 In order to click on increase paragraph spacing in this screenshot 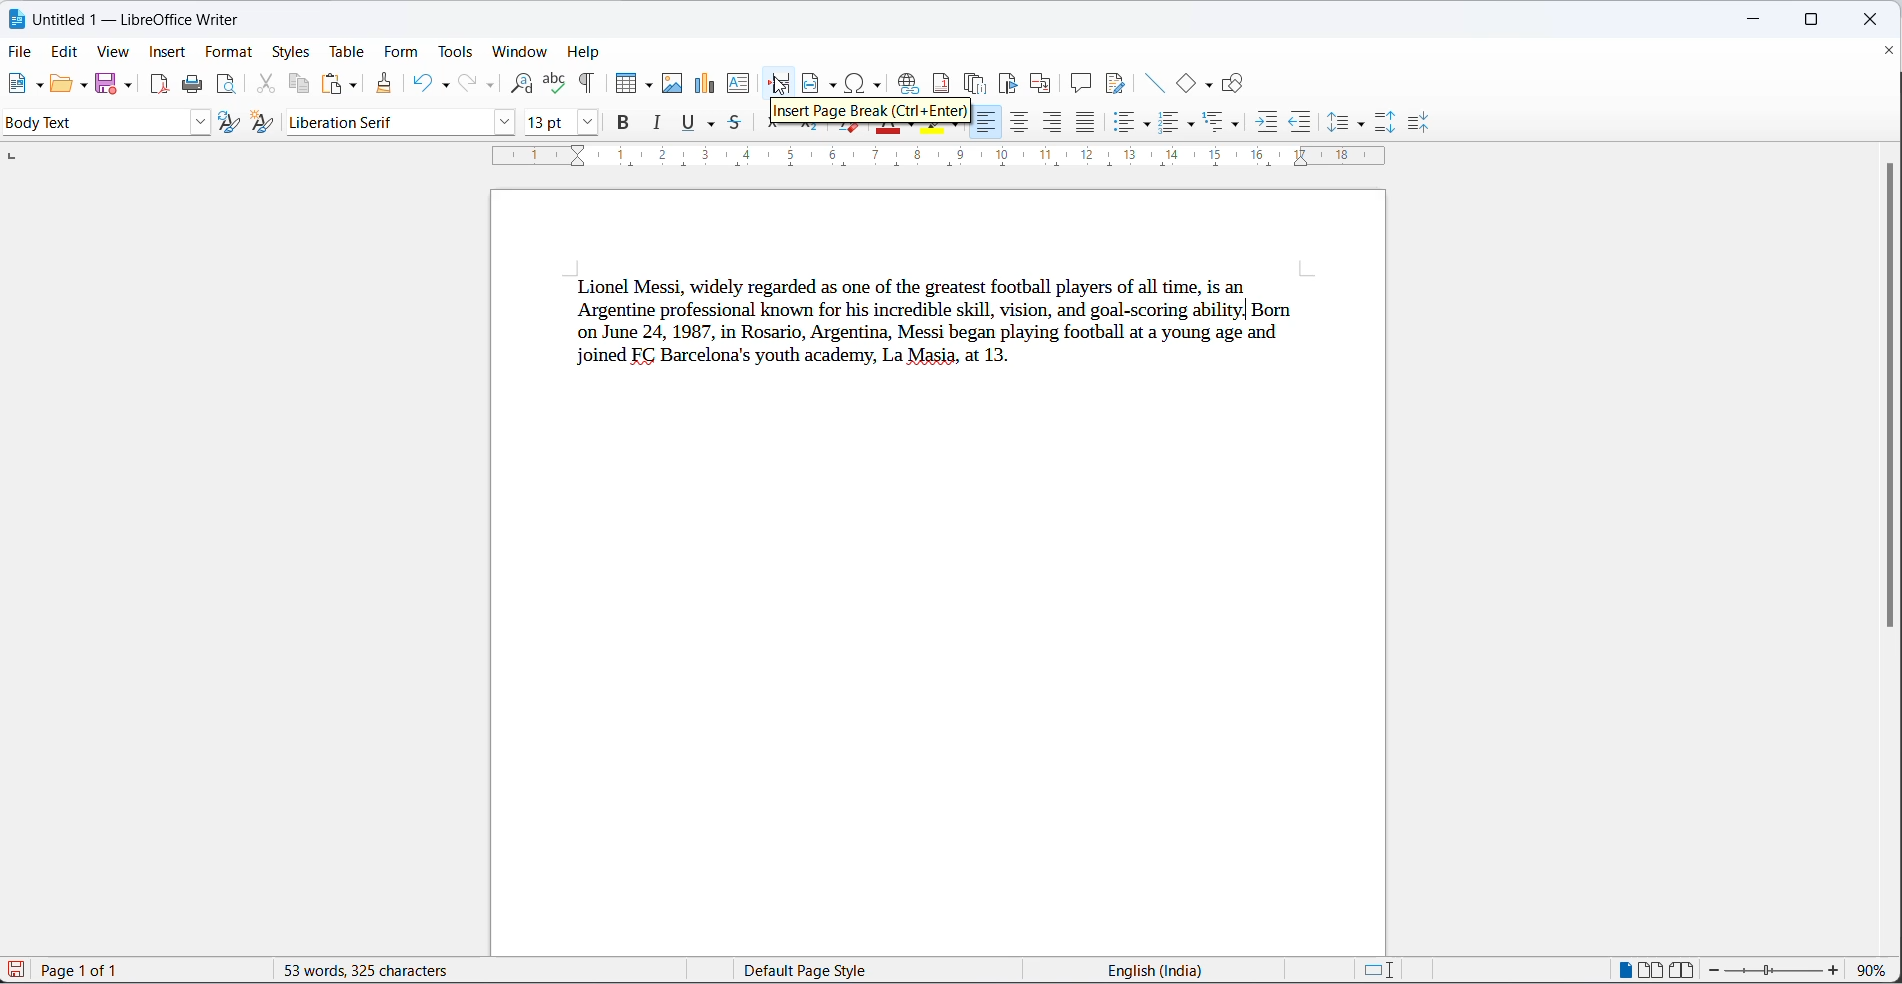, I will do `click(1388, 124)`.